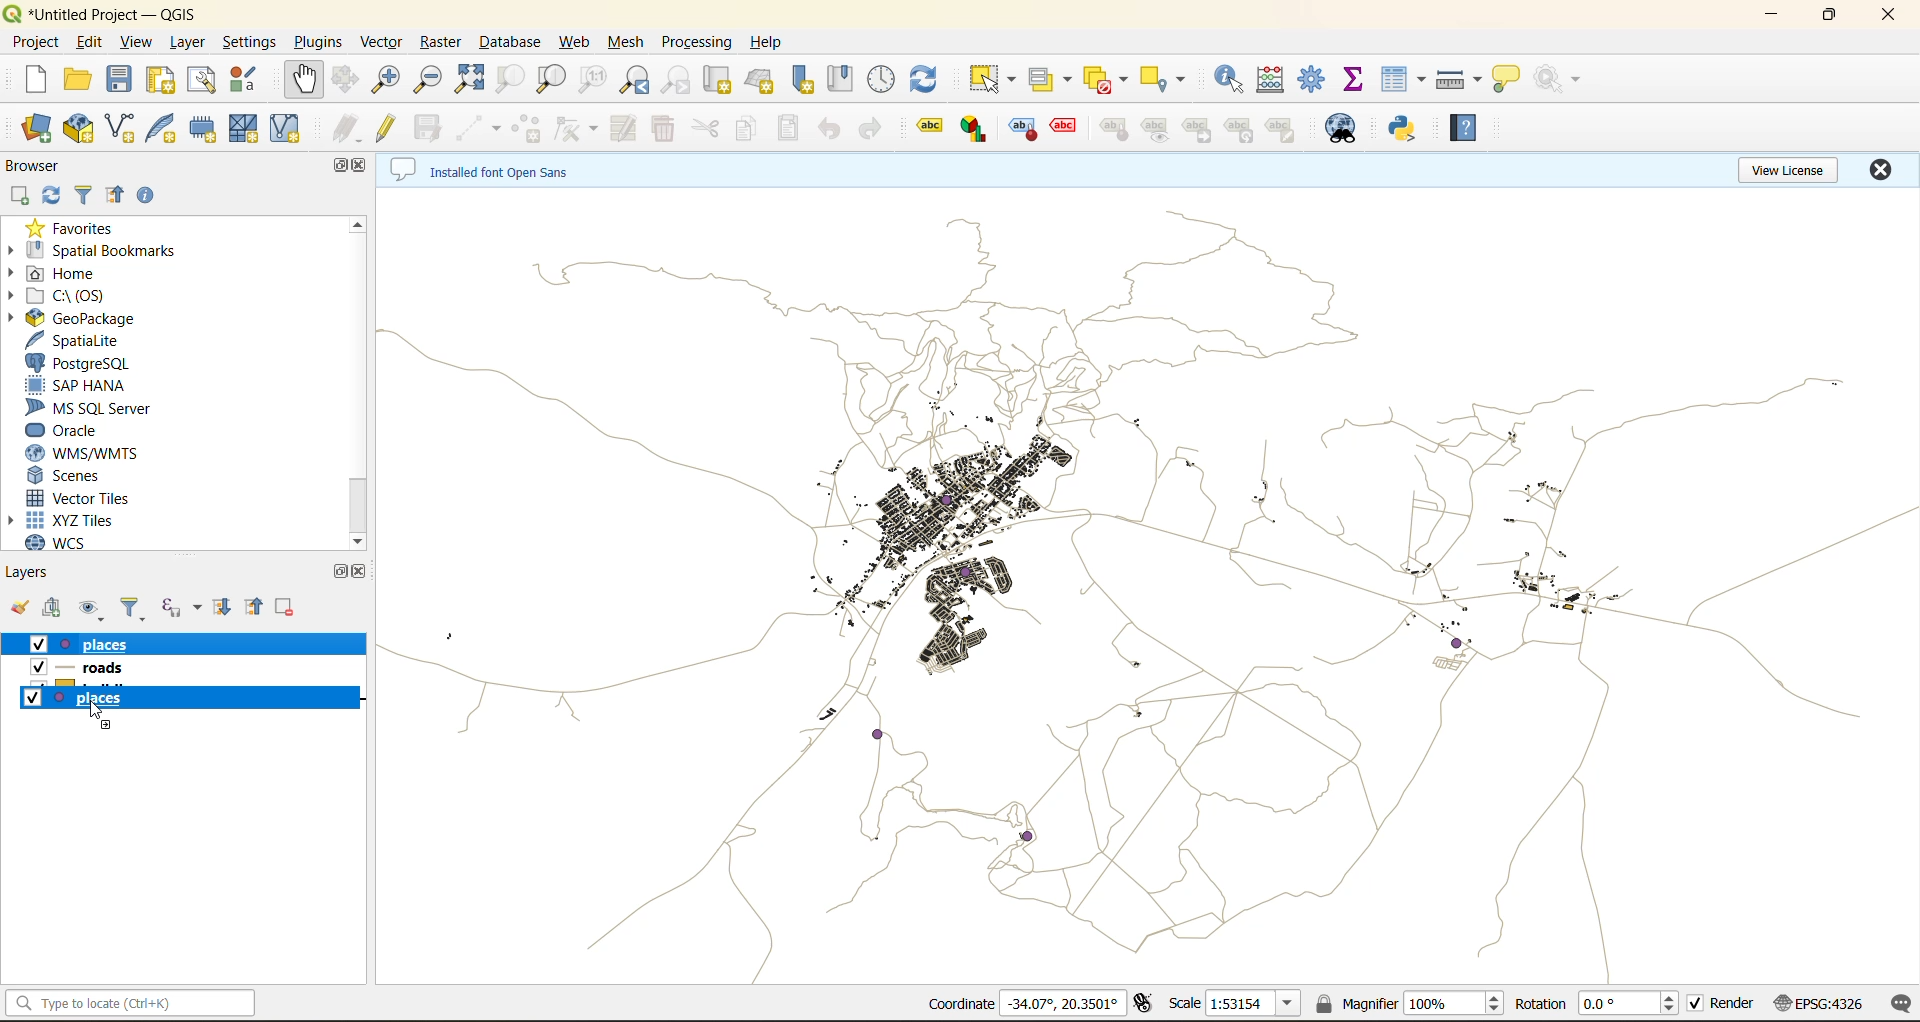  Describe the element at coordinates (22, 609) in the screenshot. I see `open` at that location.